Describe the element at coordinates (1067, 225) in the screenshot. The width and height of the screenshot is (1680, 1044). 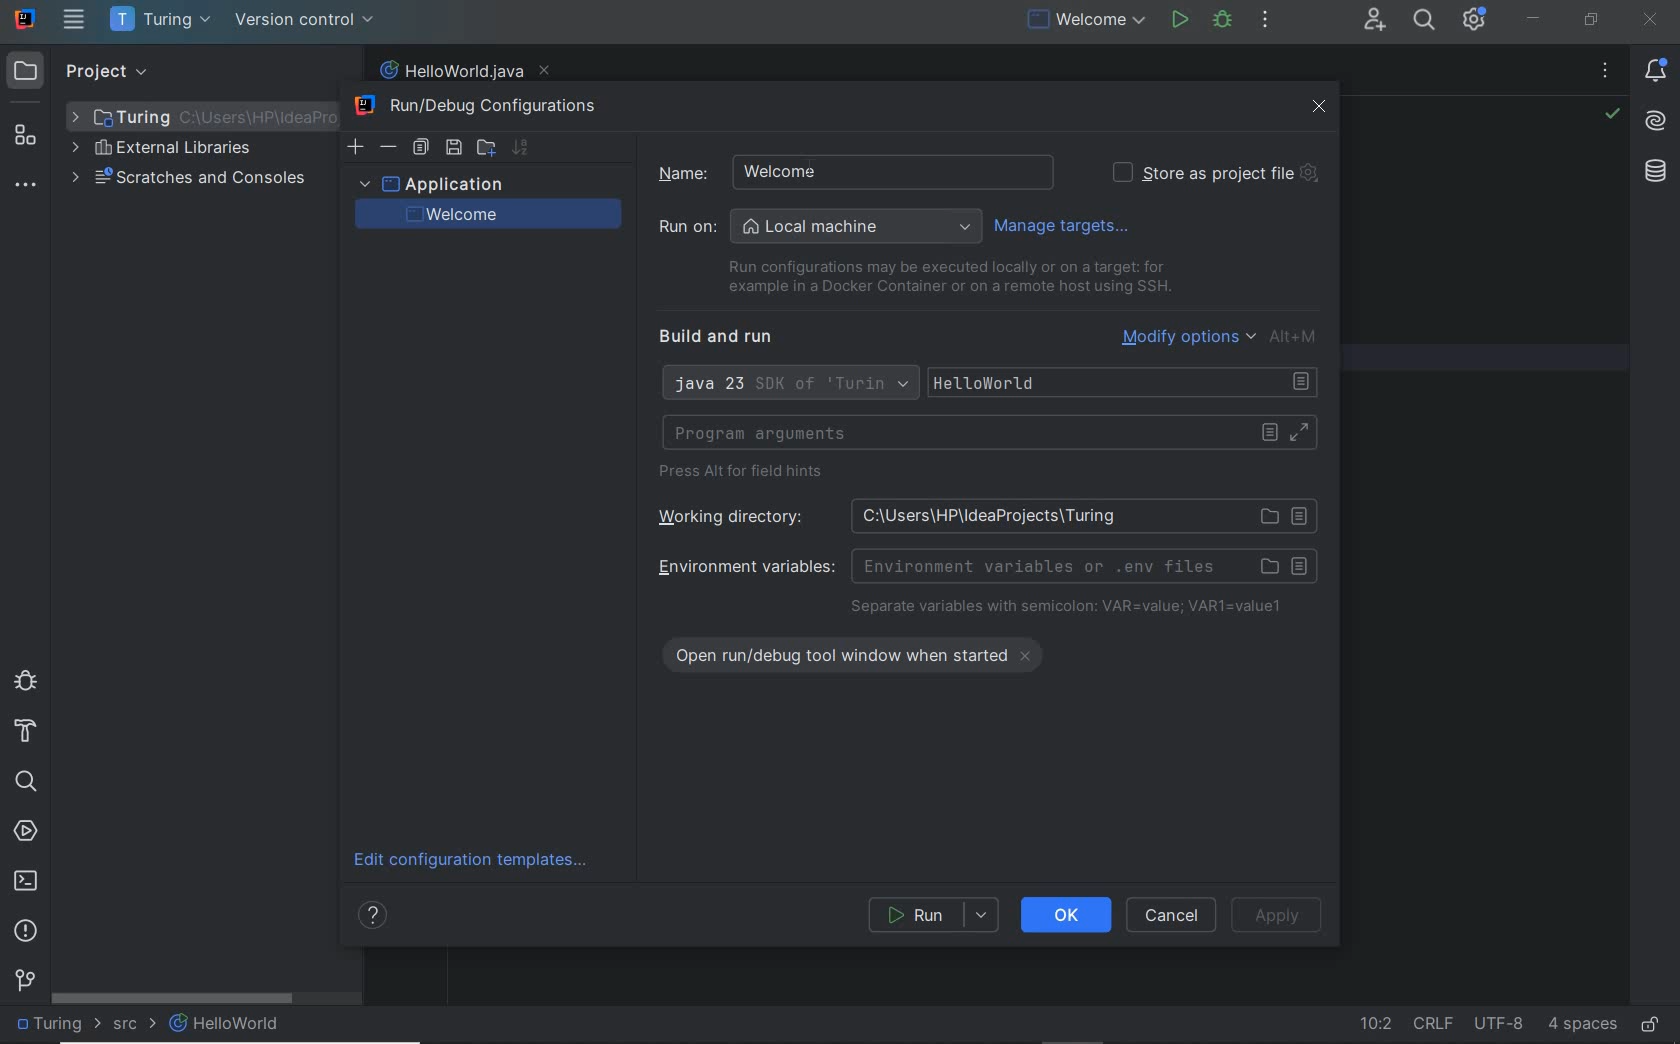
I see `manage targets` at that location.